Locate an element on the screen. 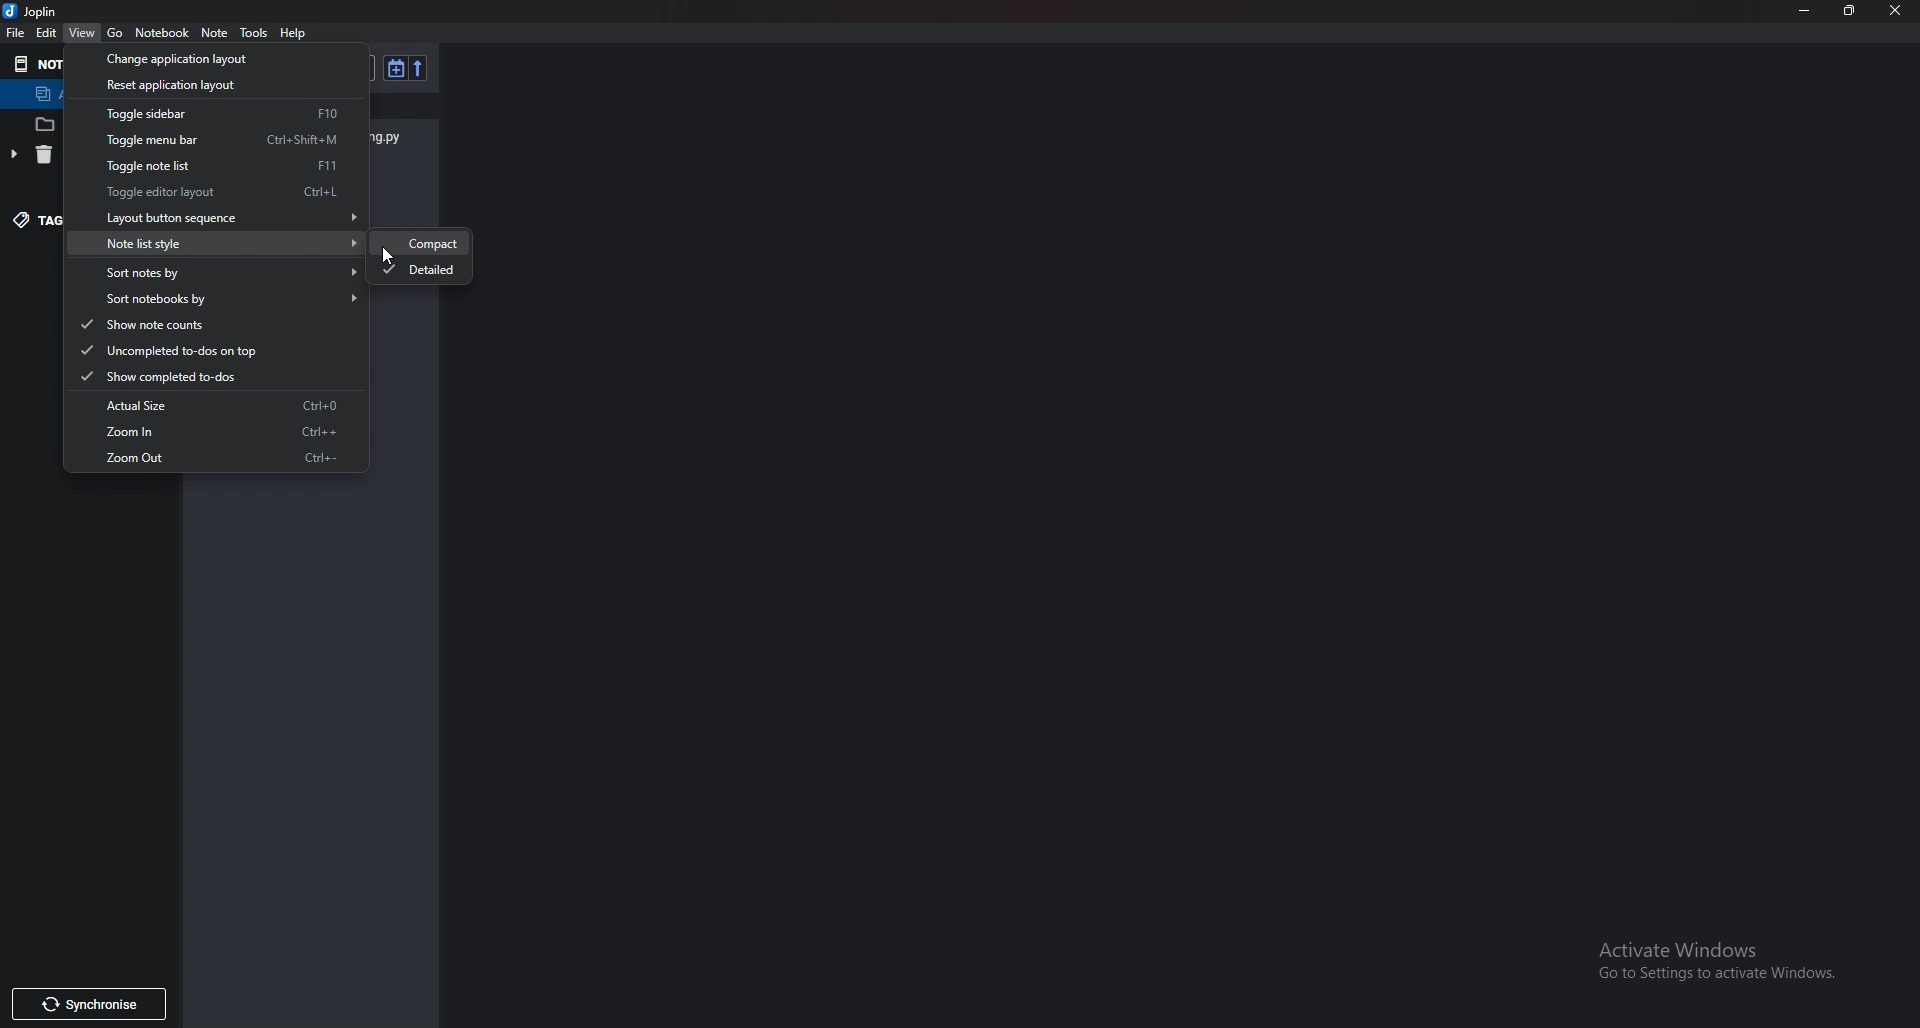 Image resolution: width=1920 pixels, height=1028 pixels. Synchronize is located at coordinates (87, 1007).